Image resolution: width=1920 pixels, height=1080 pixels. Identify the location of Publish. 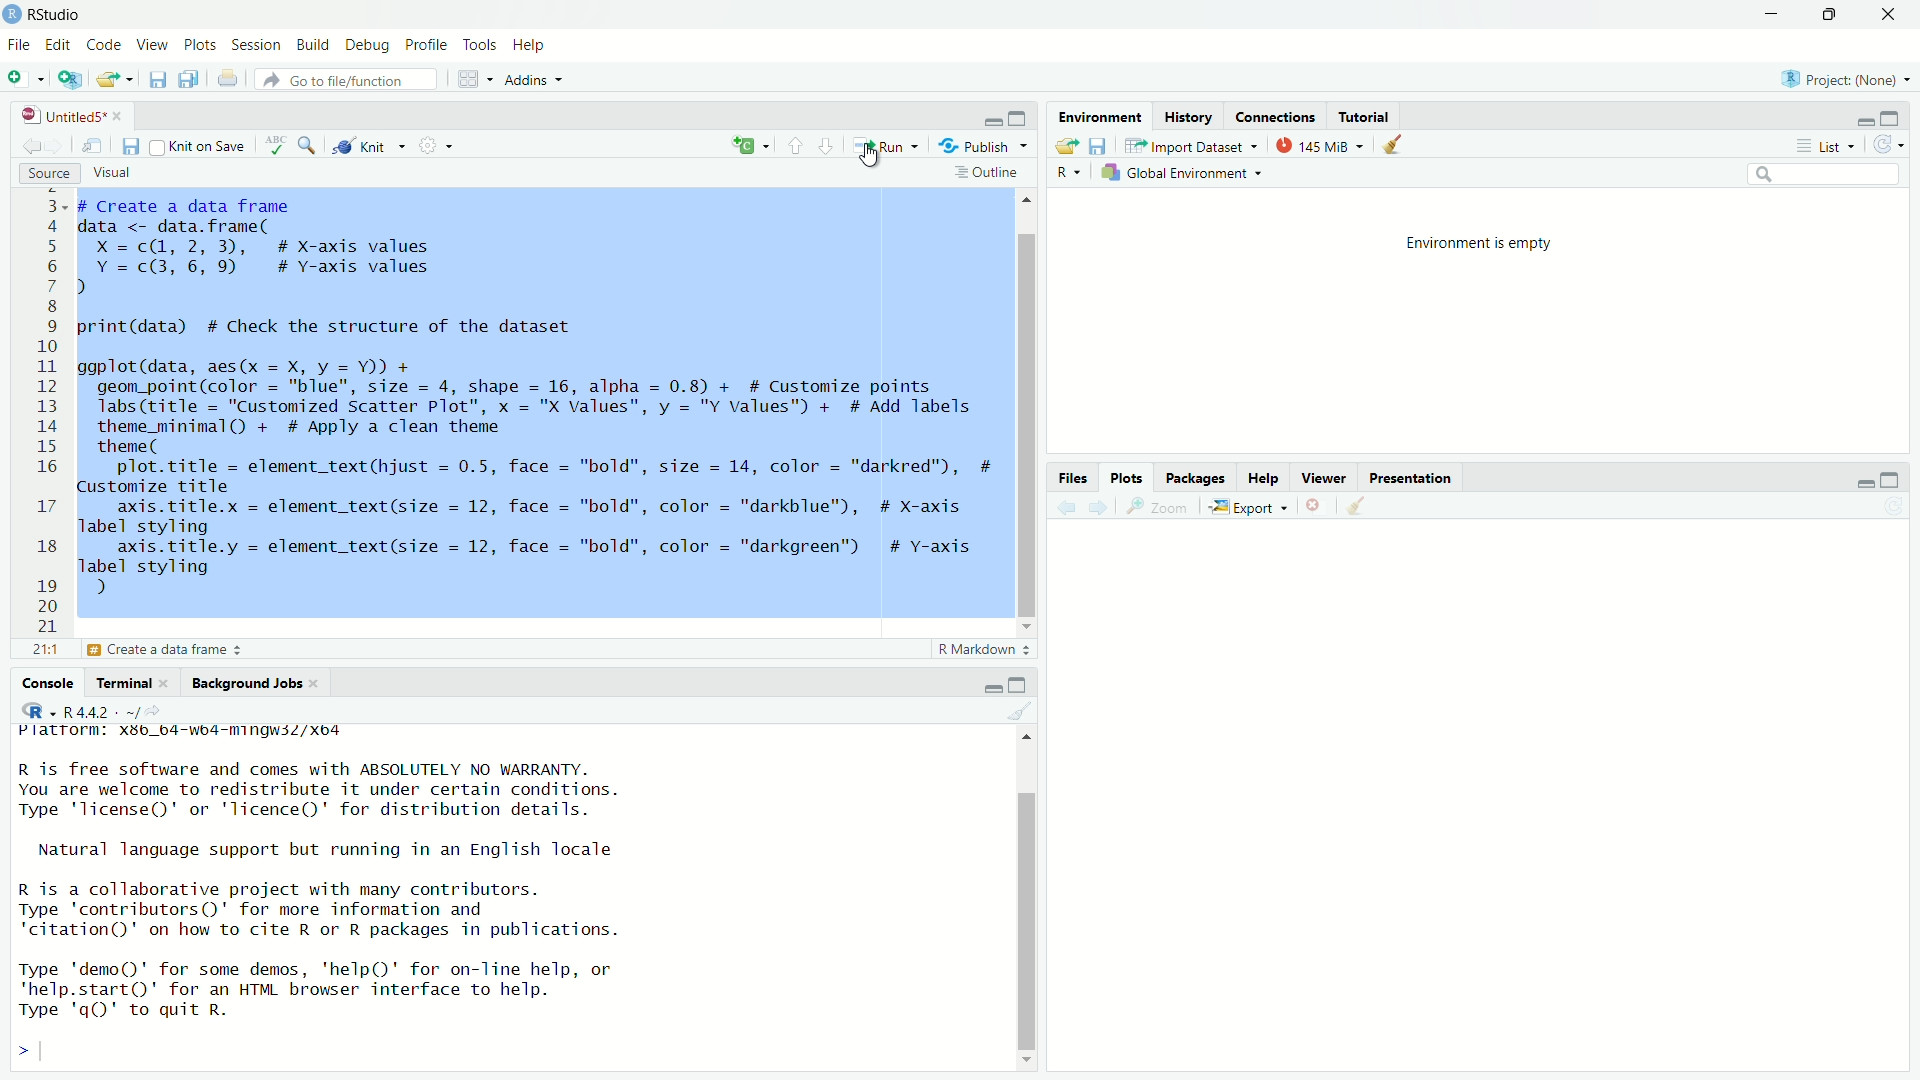
(984, 146).